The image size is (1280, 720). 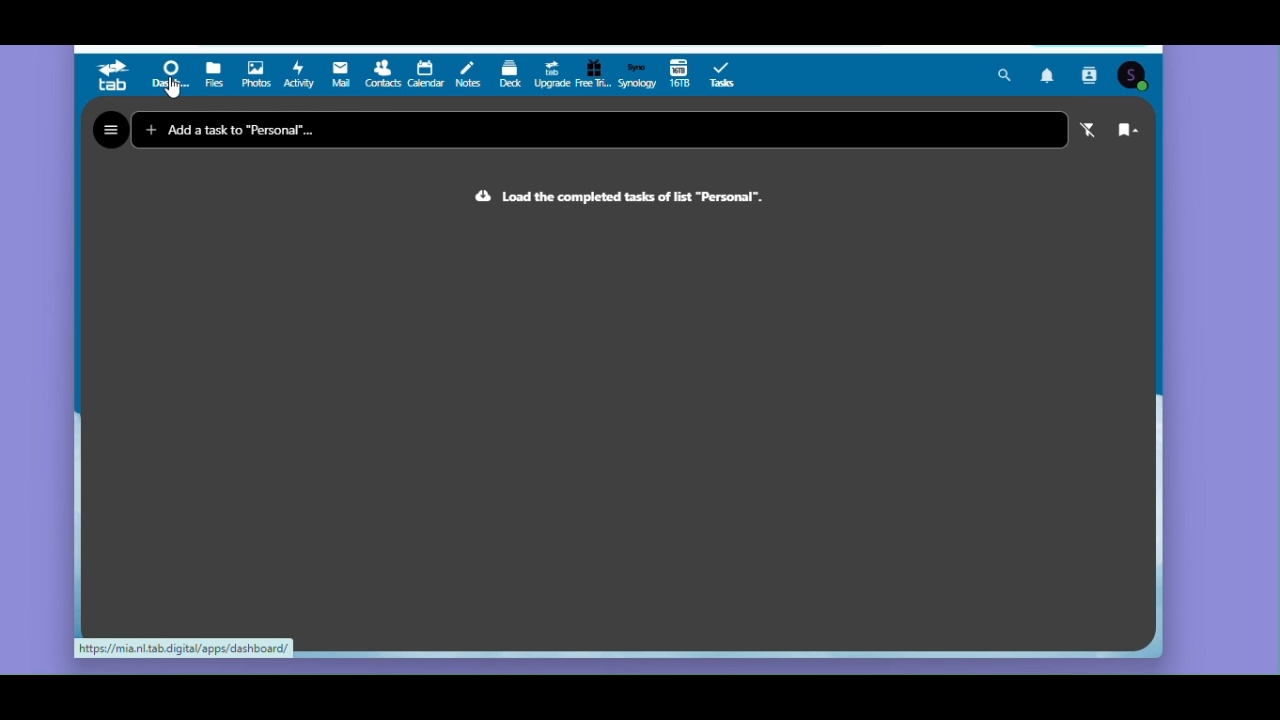 What do you see at coordinates (111, 75) in the screenshot?
I see `tab` at bounding box center [111, 75].